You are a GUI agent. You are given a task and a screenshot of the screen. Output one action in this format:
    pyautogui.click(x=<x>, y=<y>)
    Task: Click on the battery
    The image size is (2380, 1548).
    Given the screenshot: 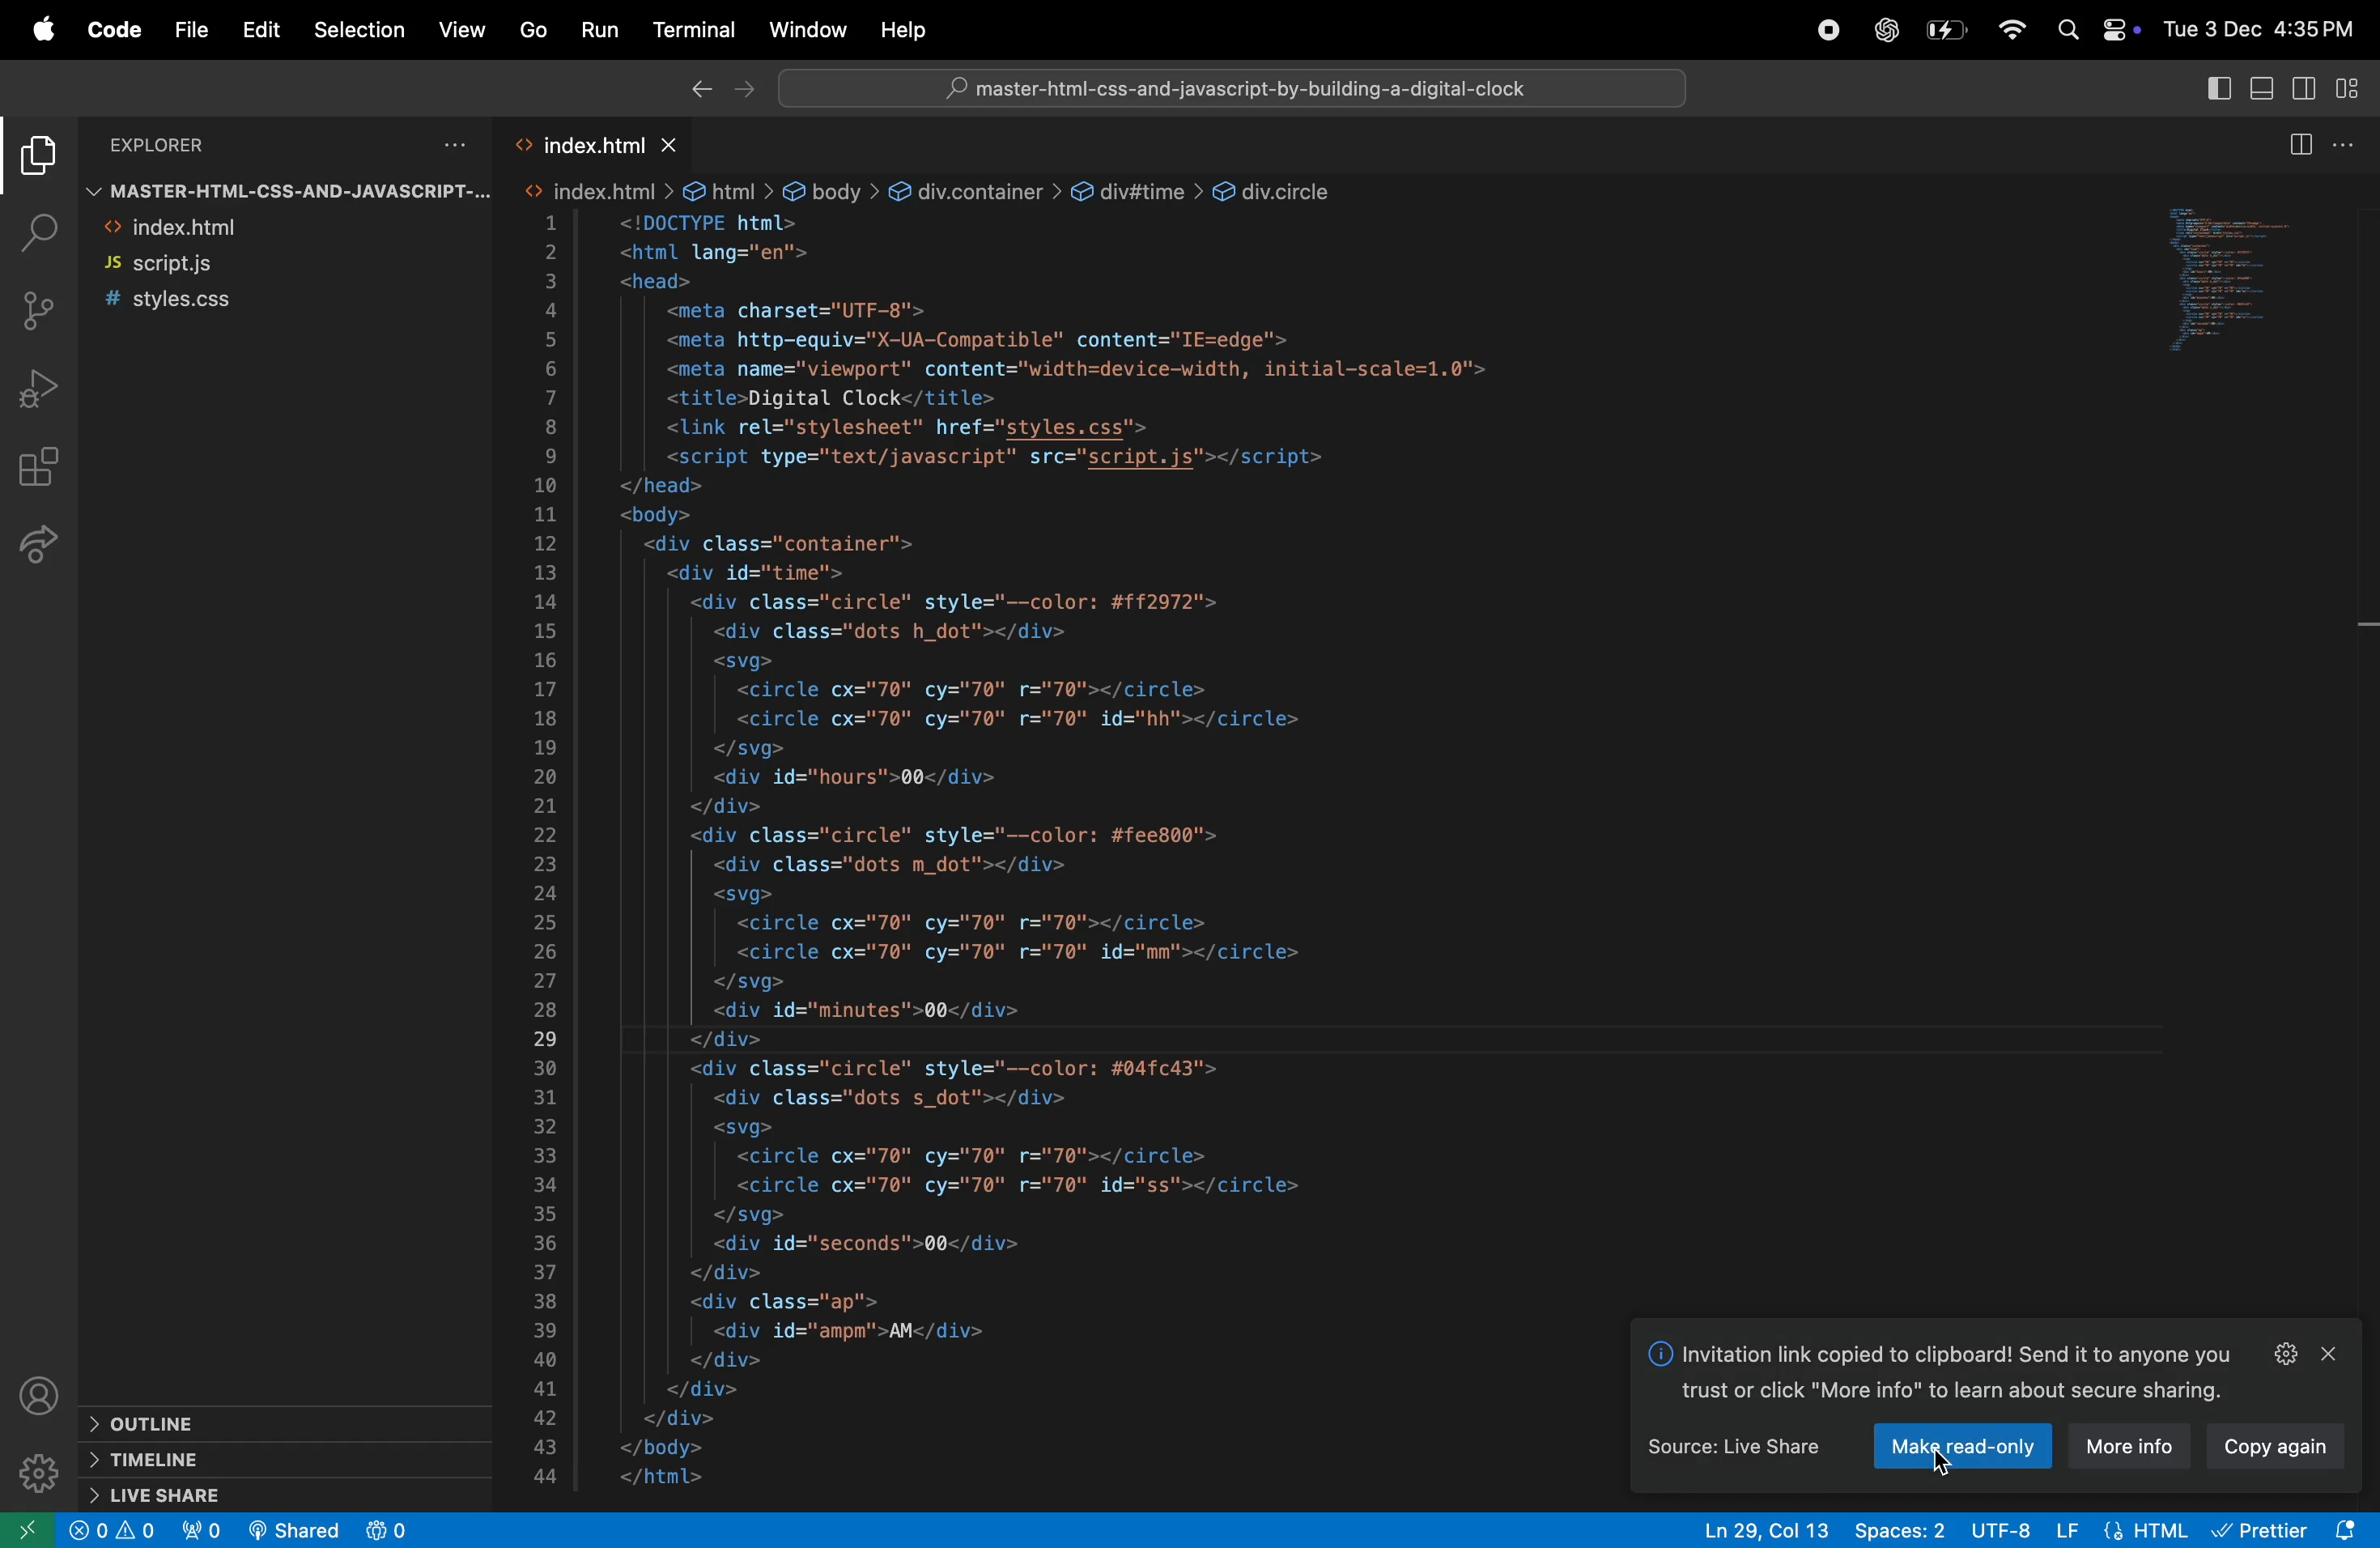 What is the action you would take?
    pyautogui.click(x=1943, y=29)
    